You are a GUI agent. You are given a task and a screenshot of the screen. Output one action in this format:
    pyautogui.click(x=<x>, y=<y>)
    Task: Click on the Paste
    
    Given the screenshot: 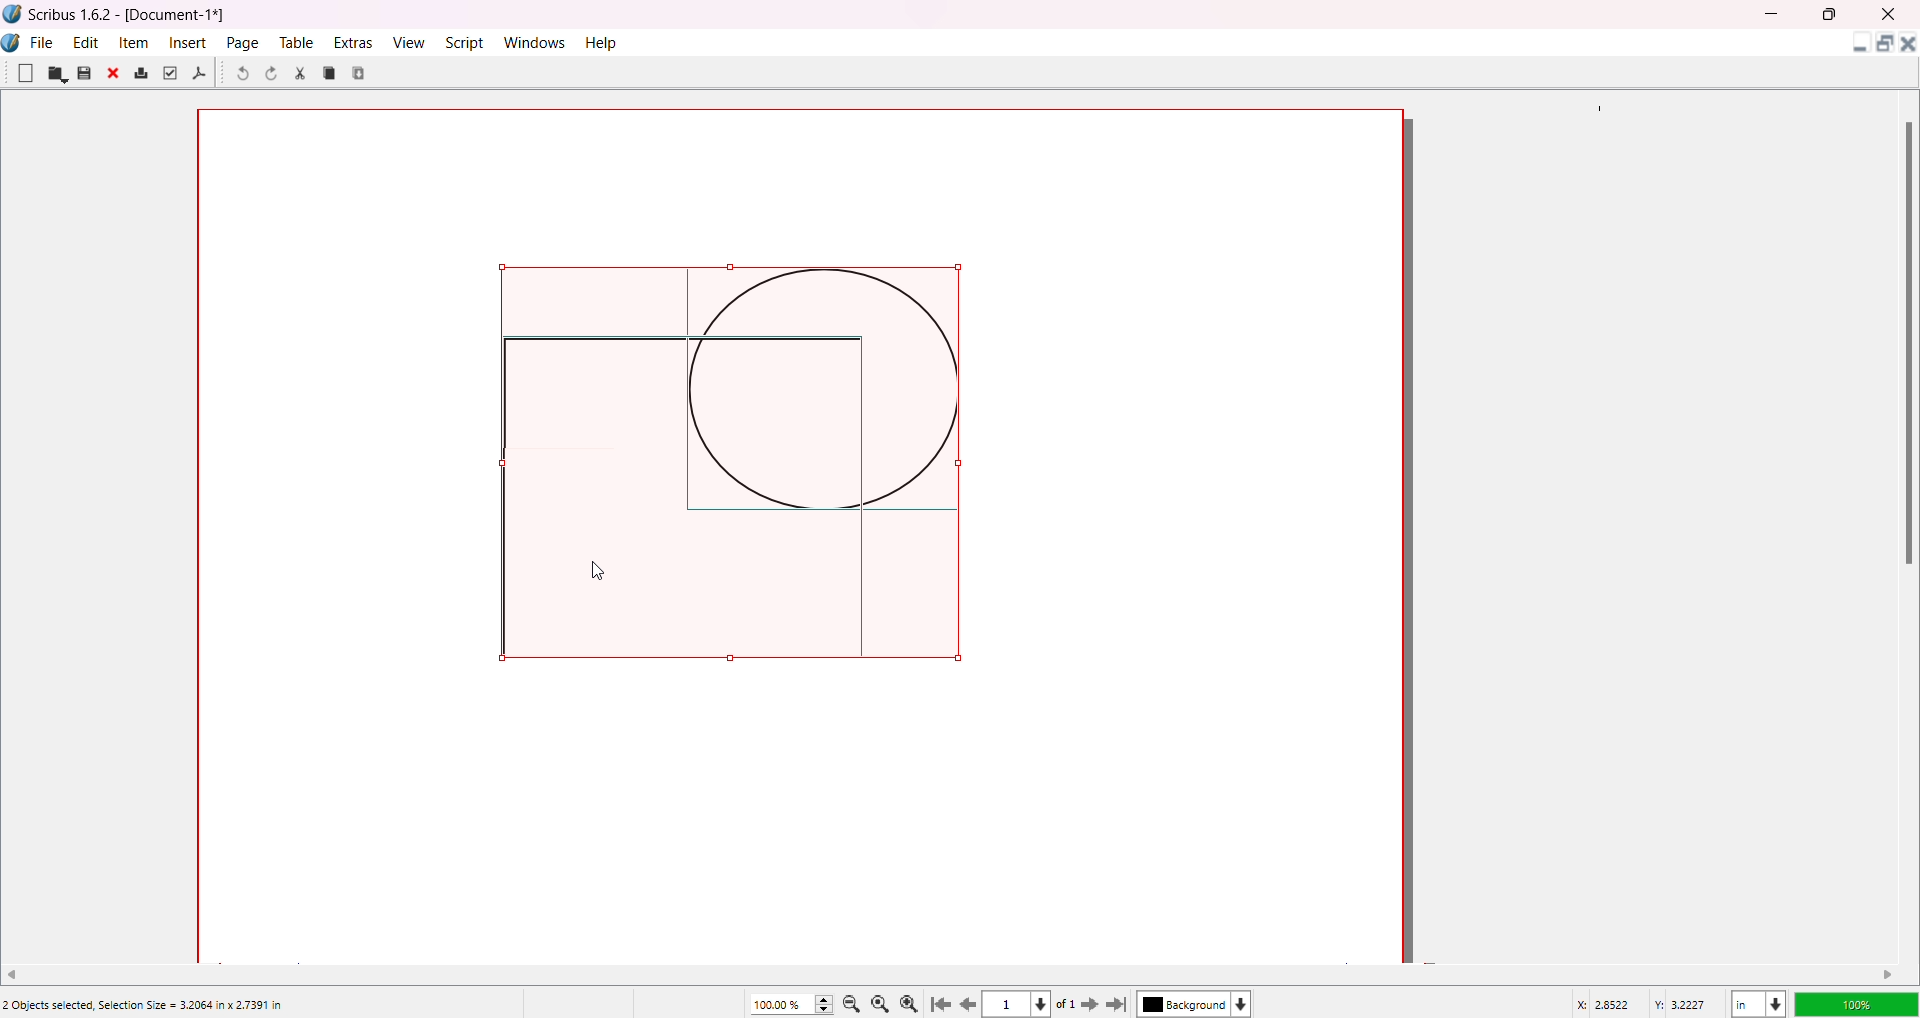 What is the action you would take?
    pyautogui.click(x=361, y=72)
    